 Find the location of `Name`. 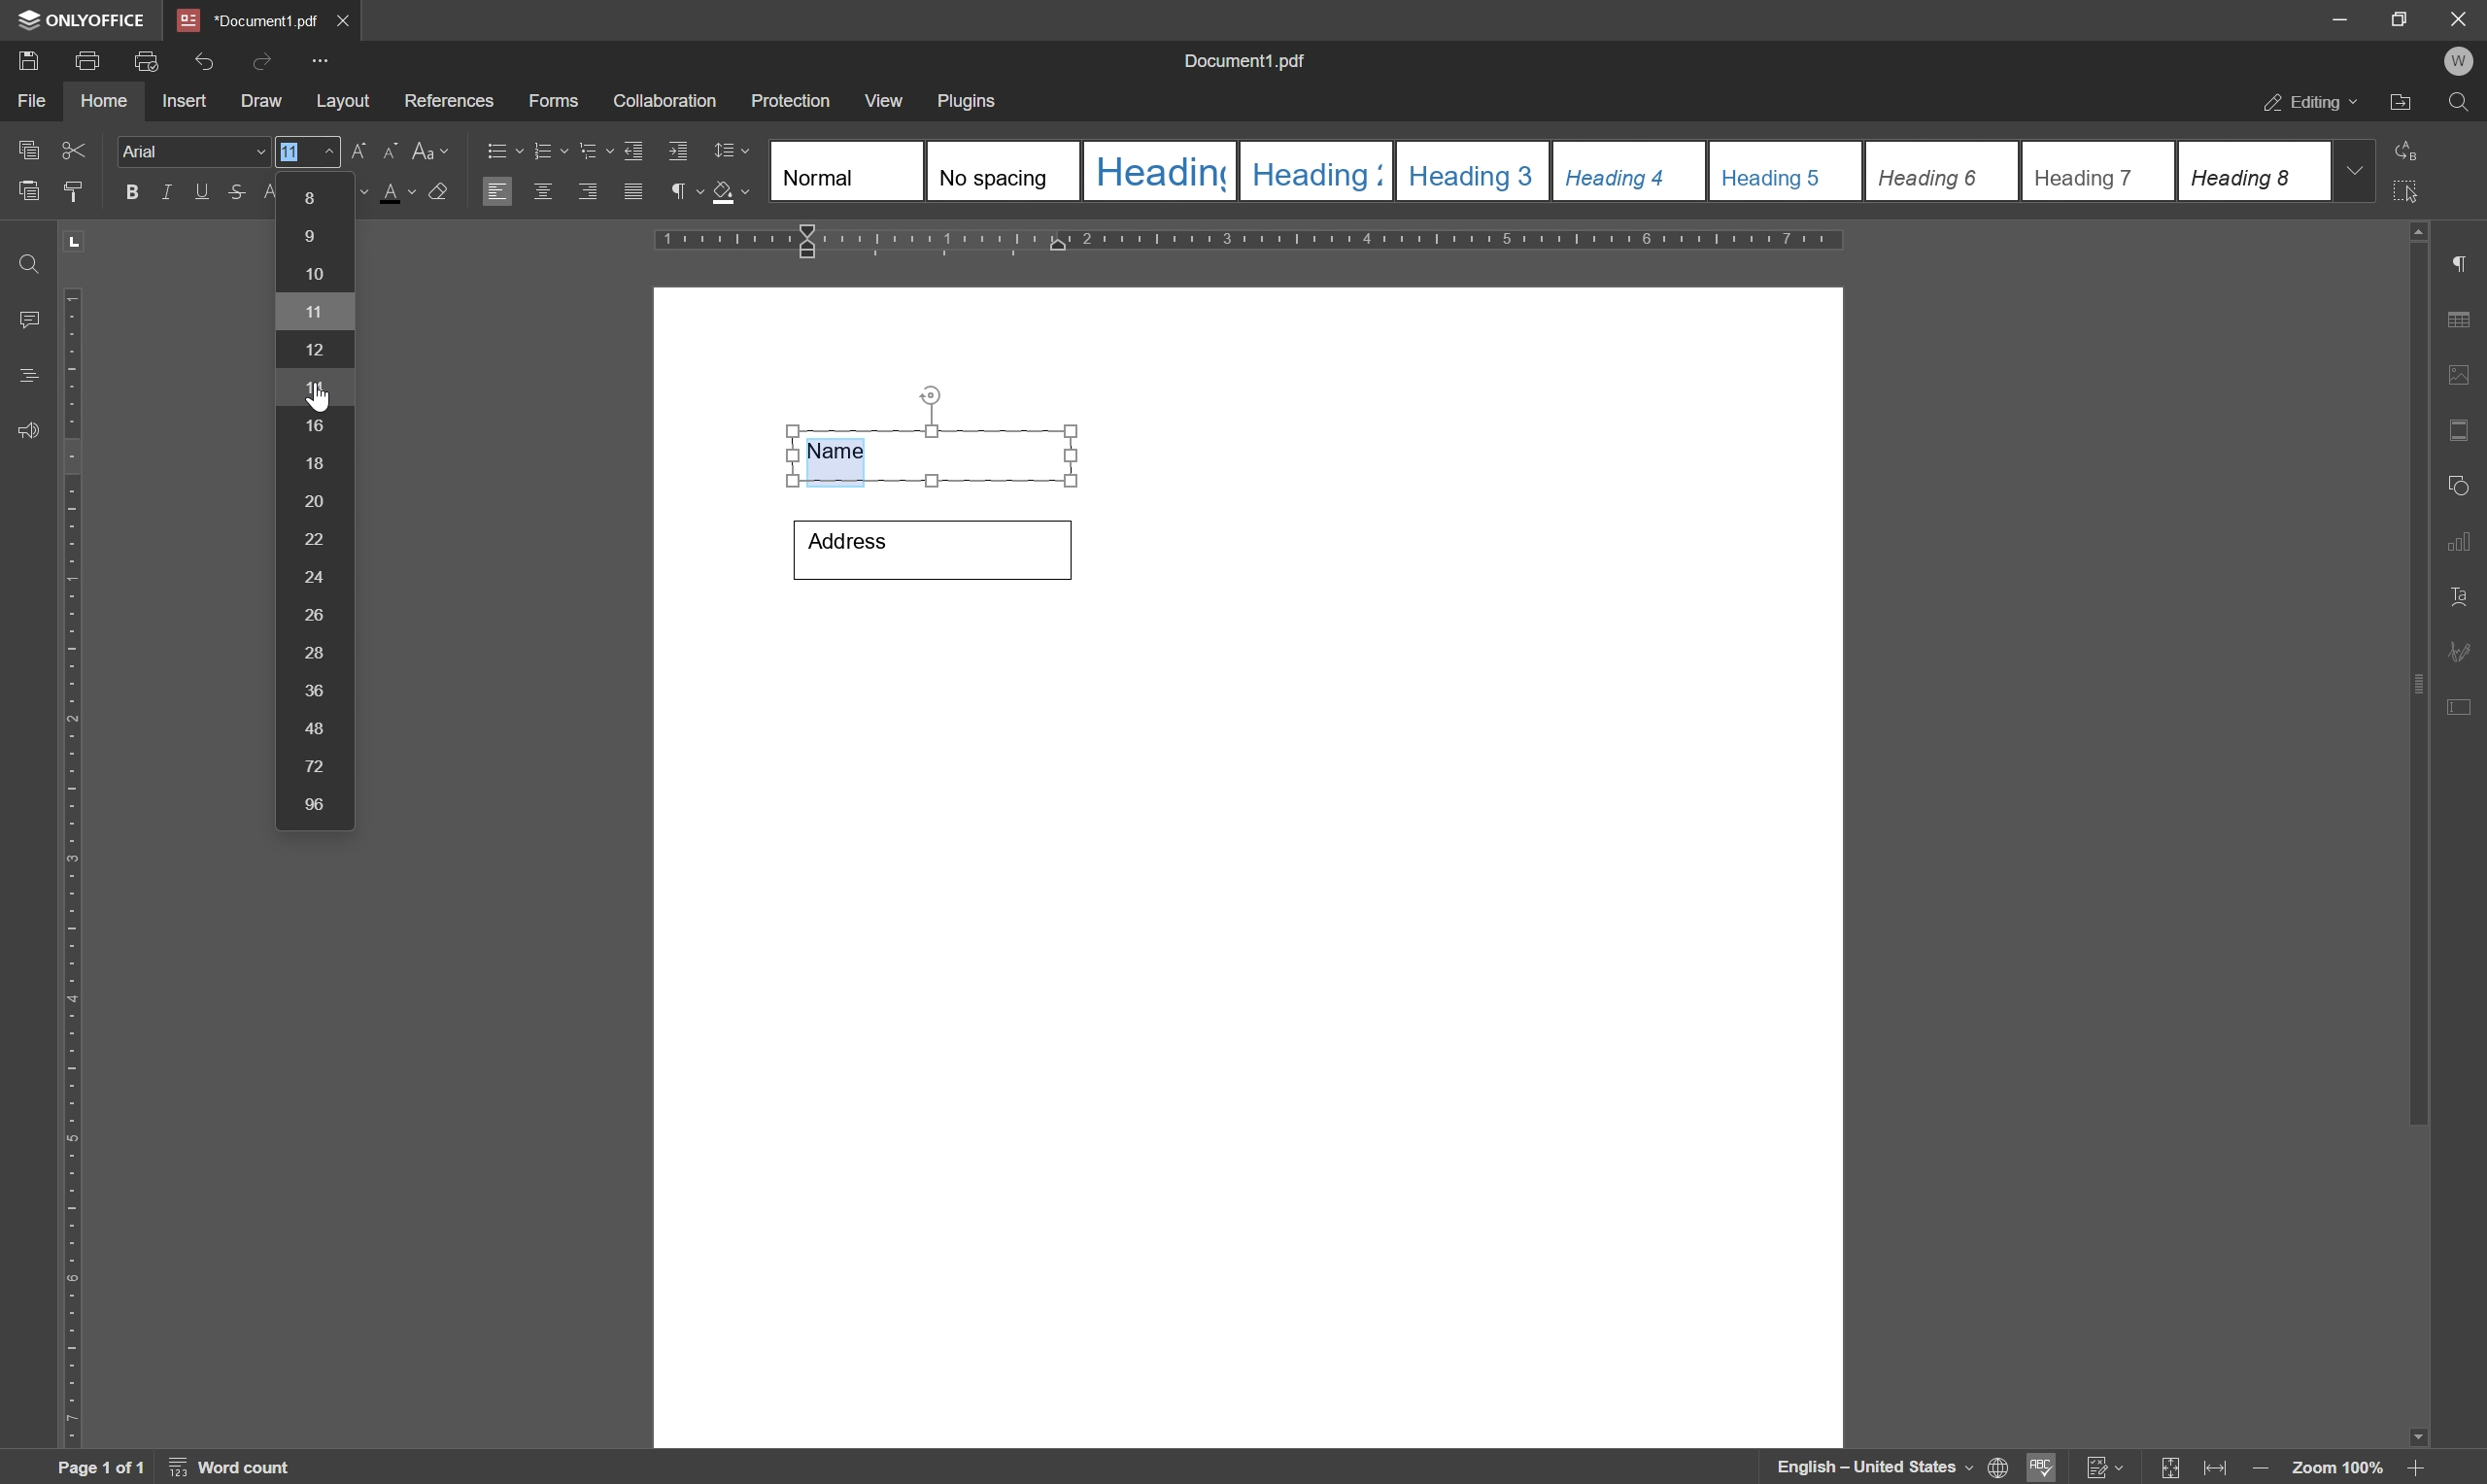

Name is located at coordinates (936, 452).